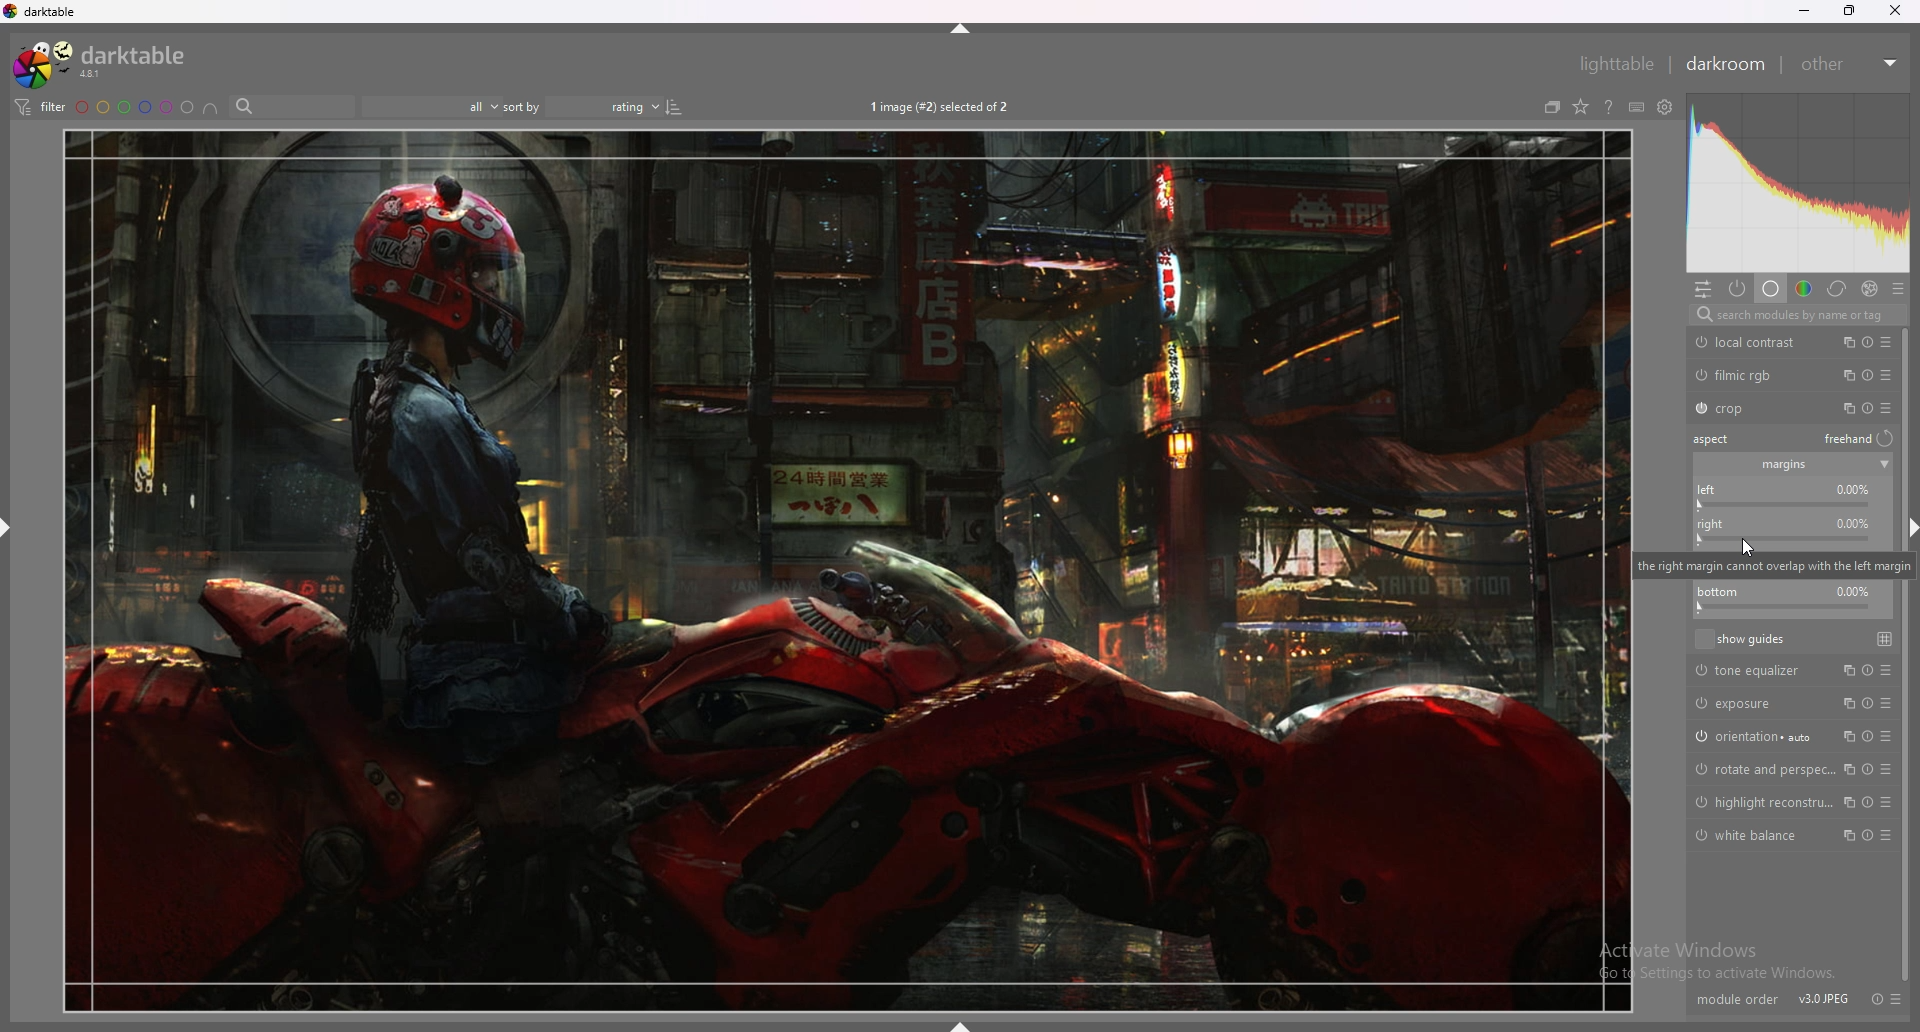 The height and width of the screenshot is (1032, 1920). What do you see at coordinates (1822, 986) in the screenshot?
I see `V30IPEG` at bounding box center [1822, 986].